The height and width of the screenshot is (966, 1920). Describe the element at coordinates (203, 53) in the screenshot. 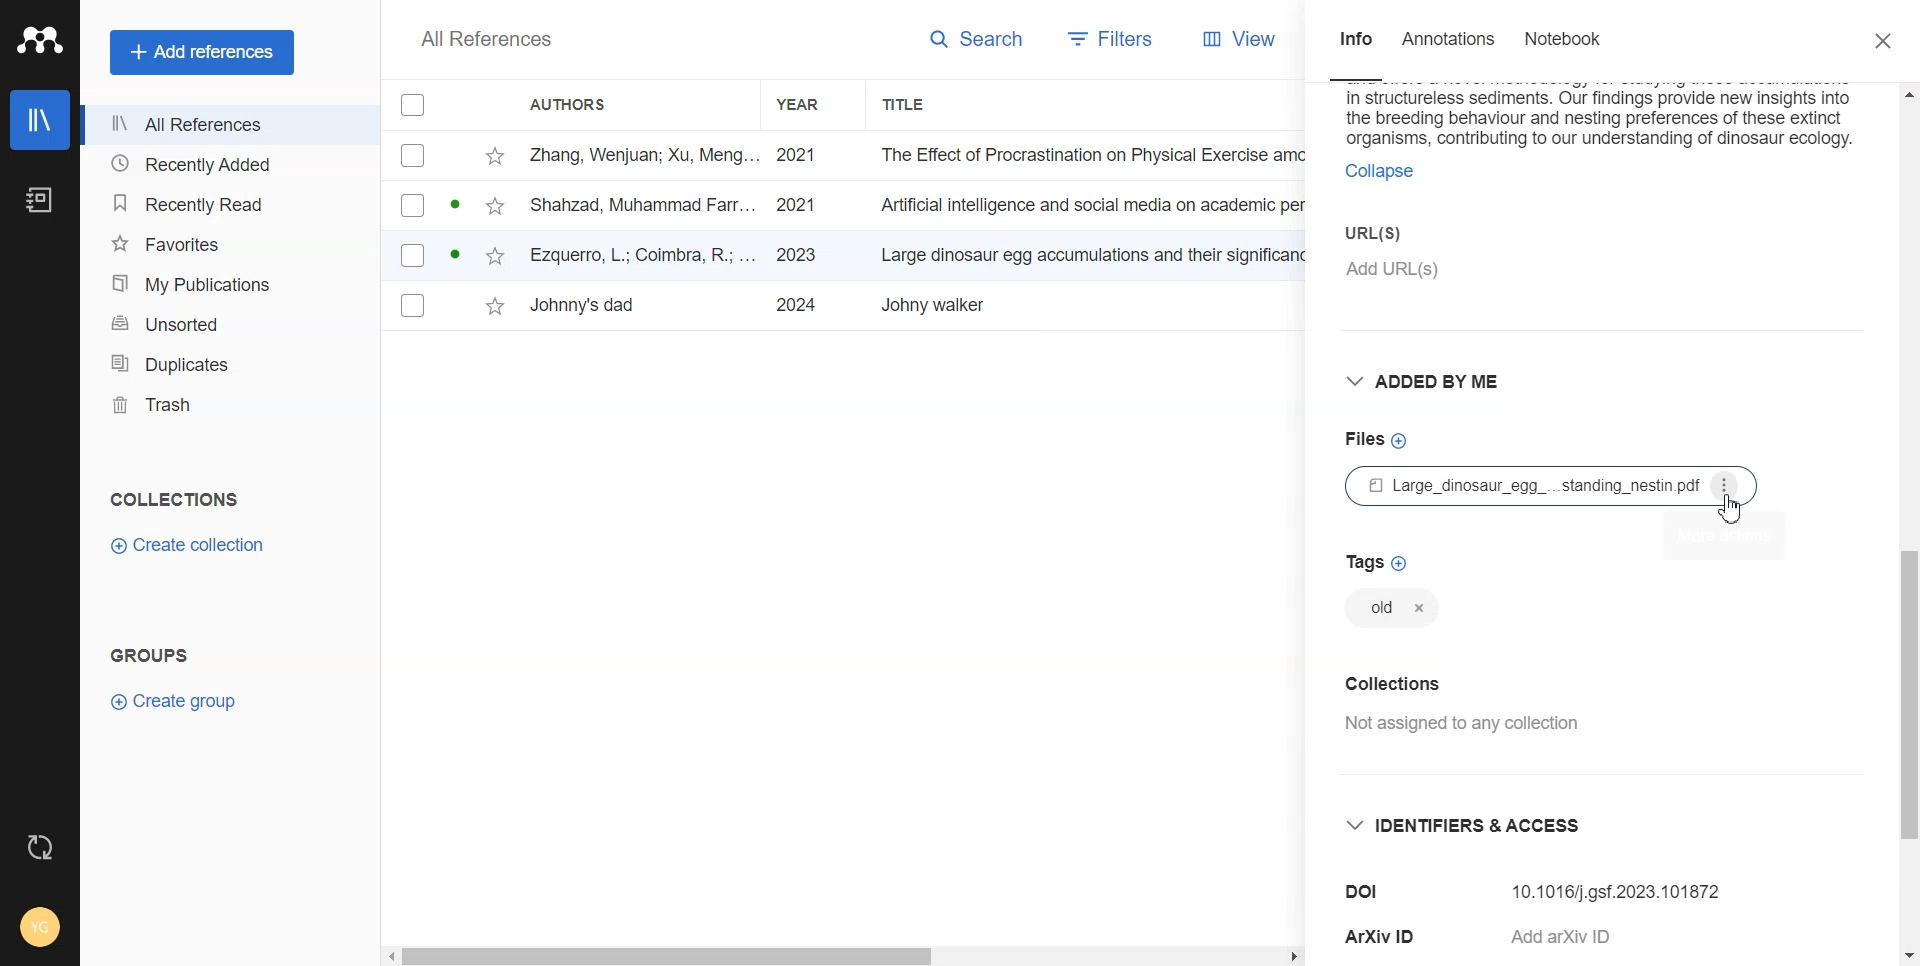

I see `Add references` at that location.